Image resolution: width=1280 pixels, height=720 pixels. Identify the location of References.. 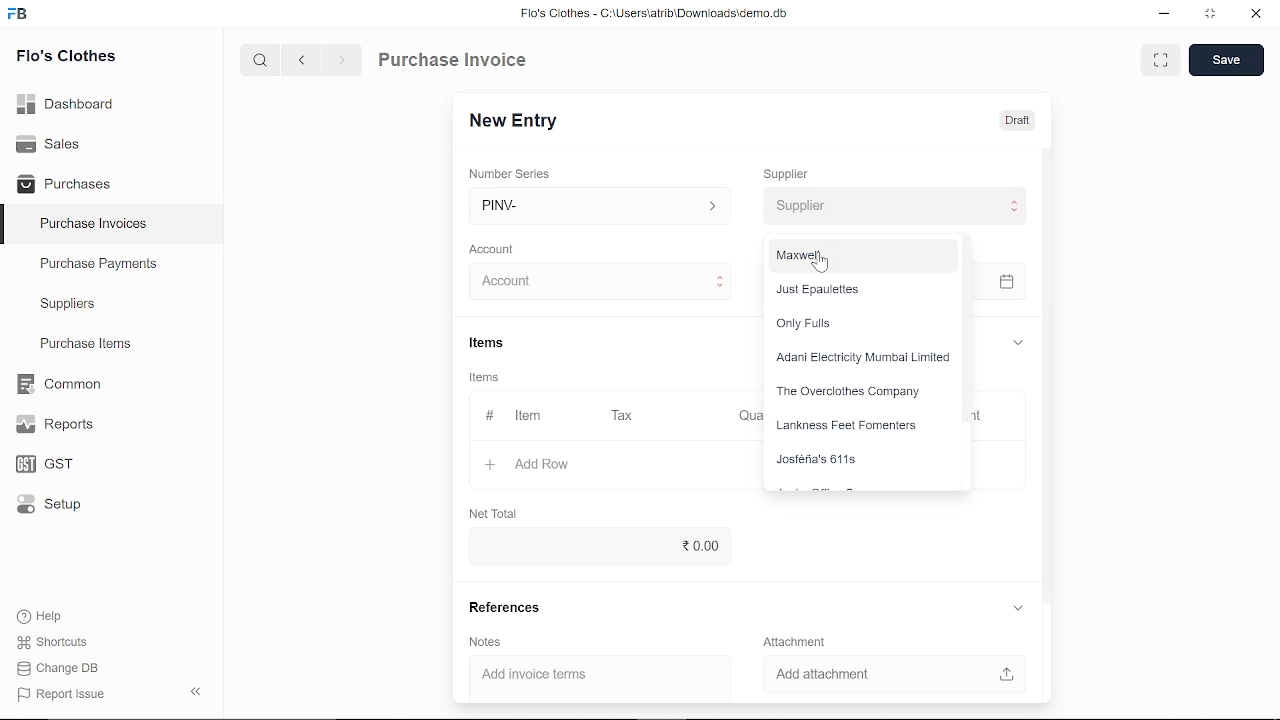
(510, 608).